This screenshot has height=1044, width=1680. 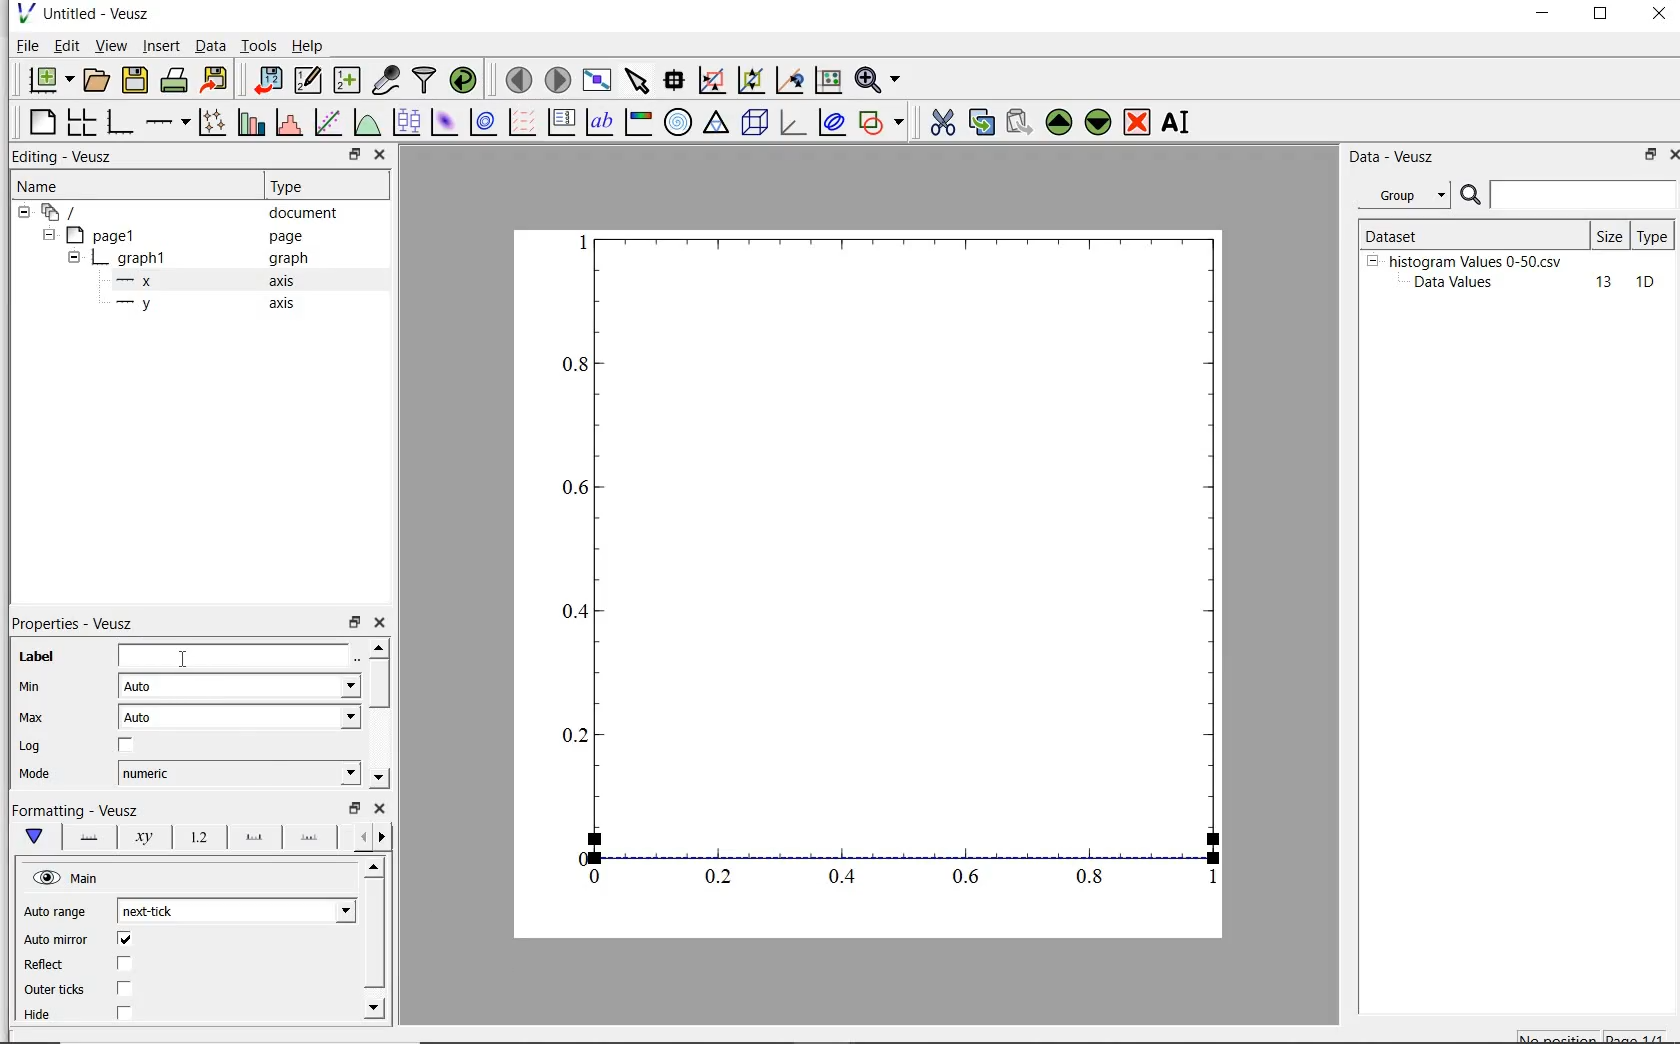 I want to click on Graph, so click(x=868, y=585).